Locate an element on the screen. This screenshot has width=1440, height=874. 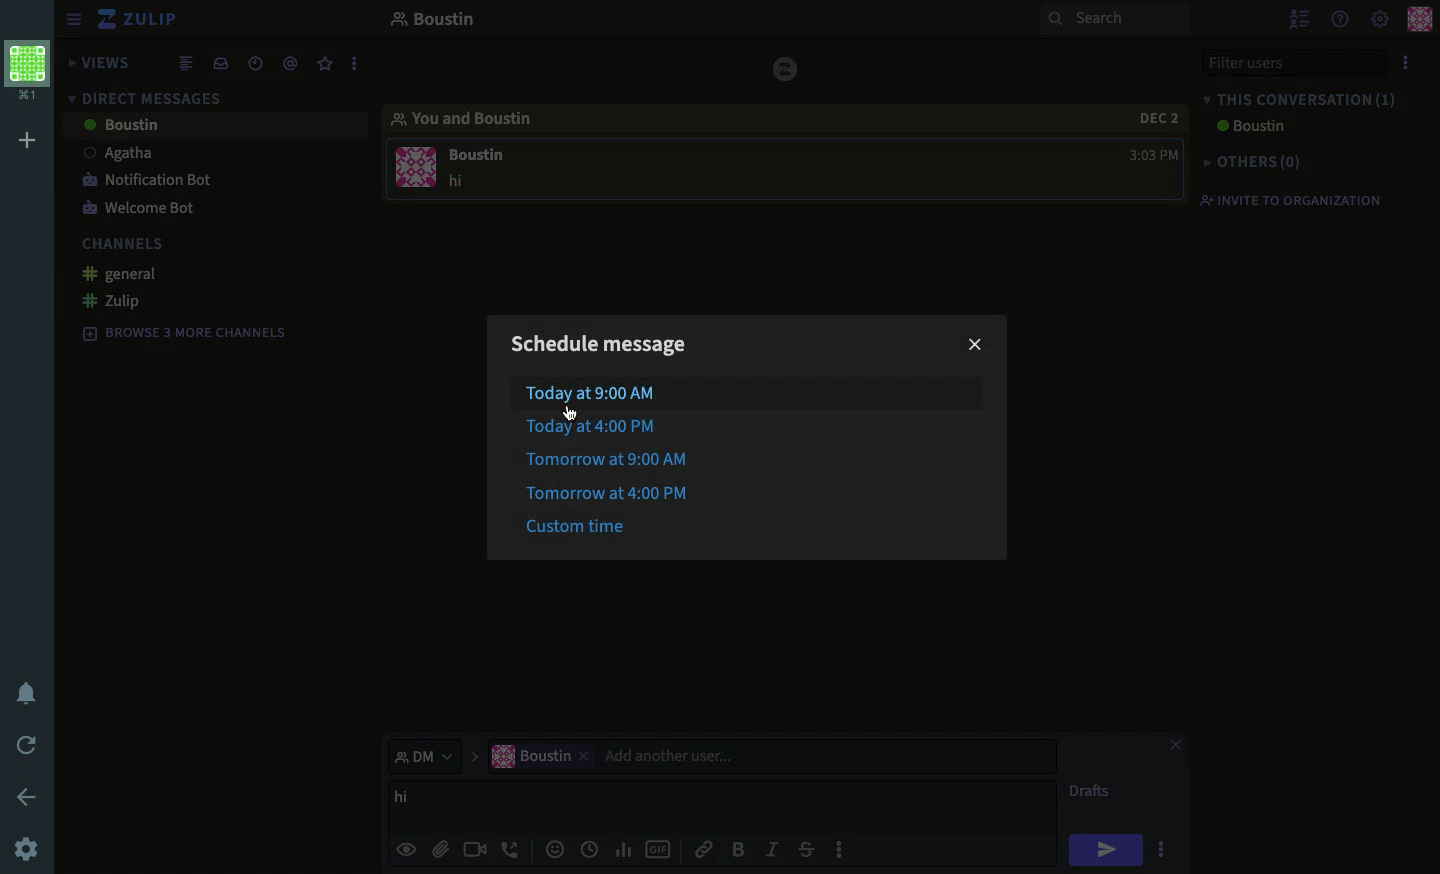
options is located at coordinates (1406, 63).